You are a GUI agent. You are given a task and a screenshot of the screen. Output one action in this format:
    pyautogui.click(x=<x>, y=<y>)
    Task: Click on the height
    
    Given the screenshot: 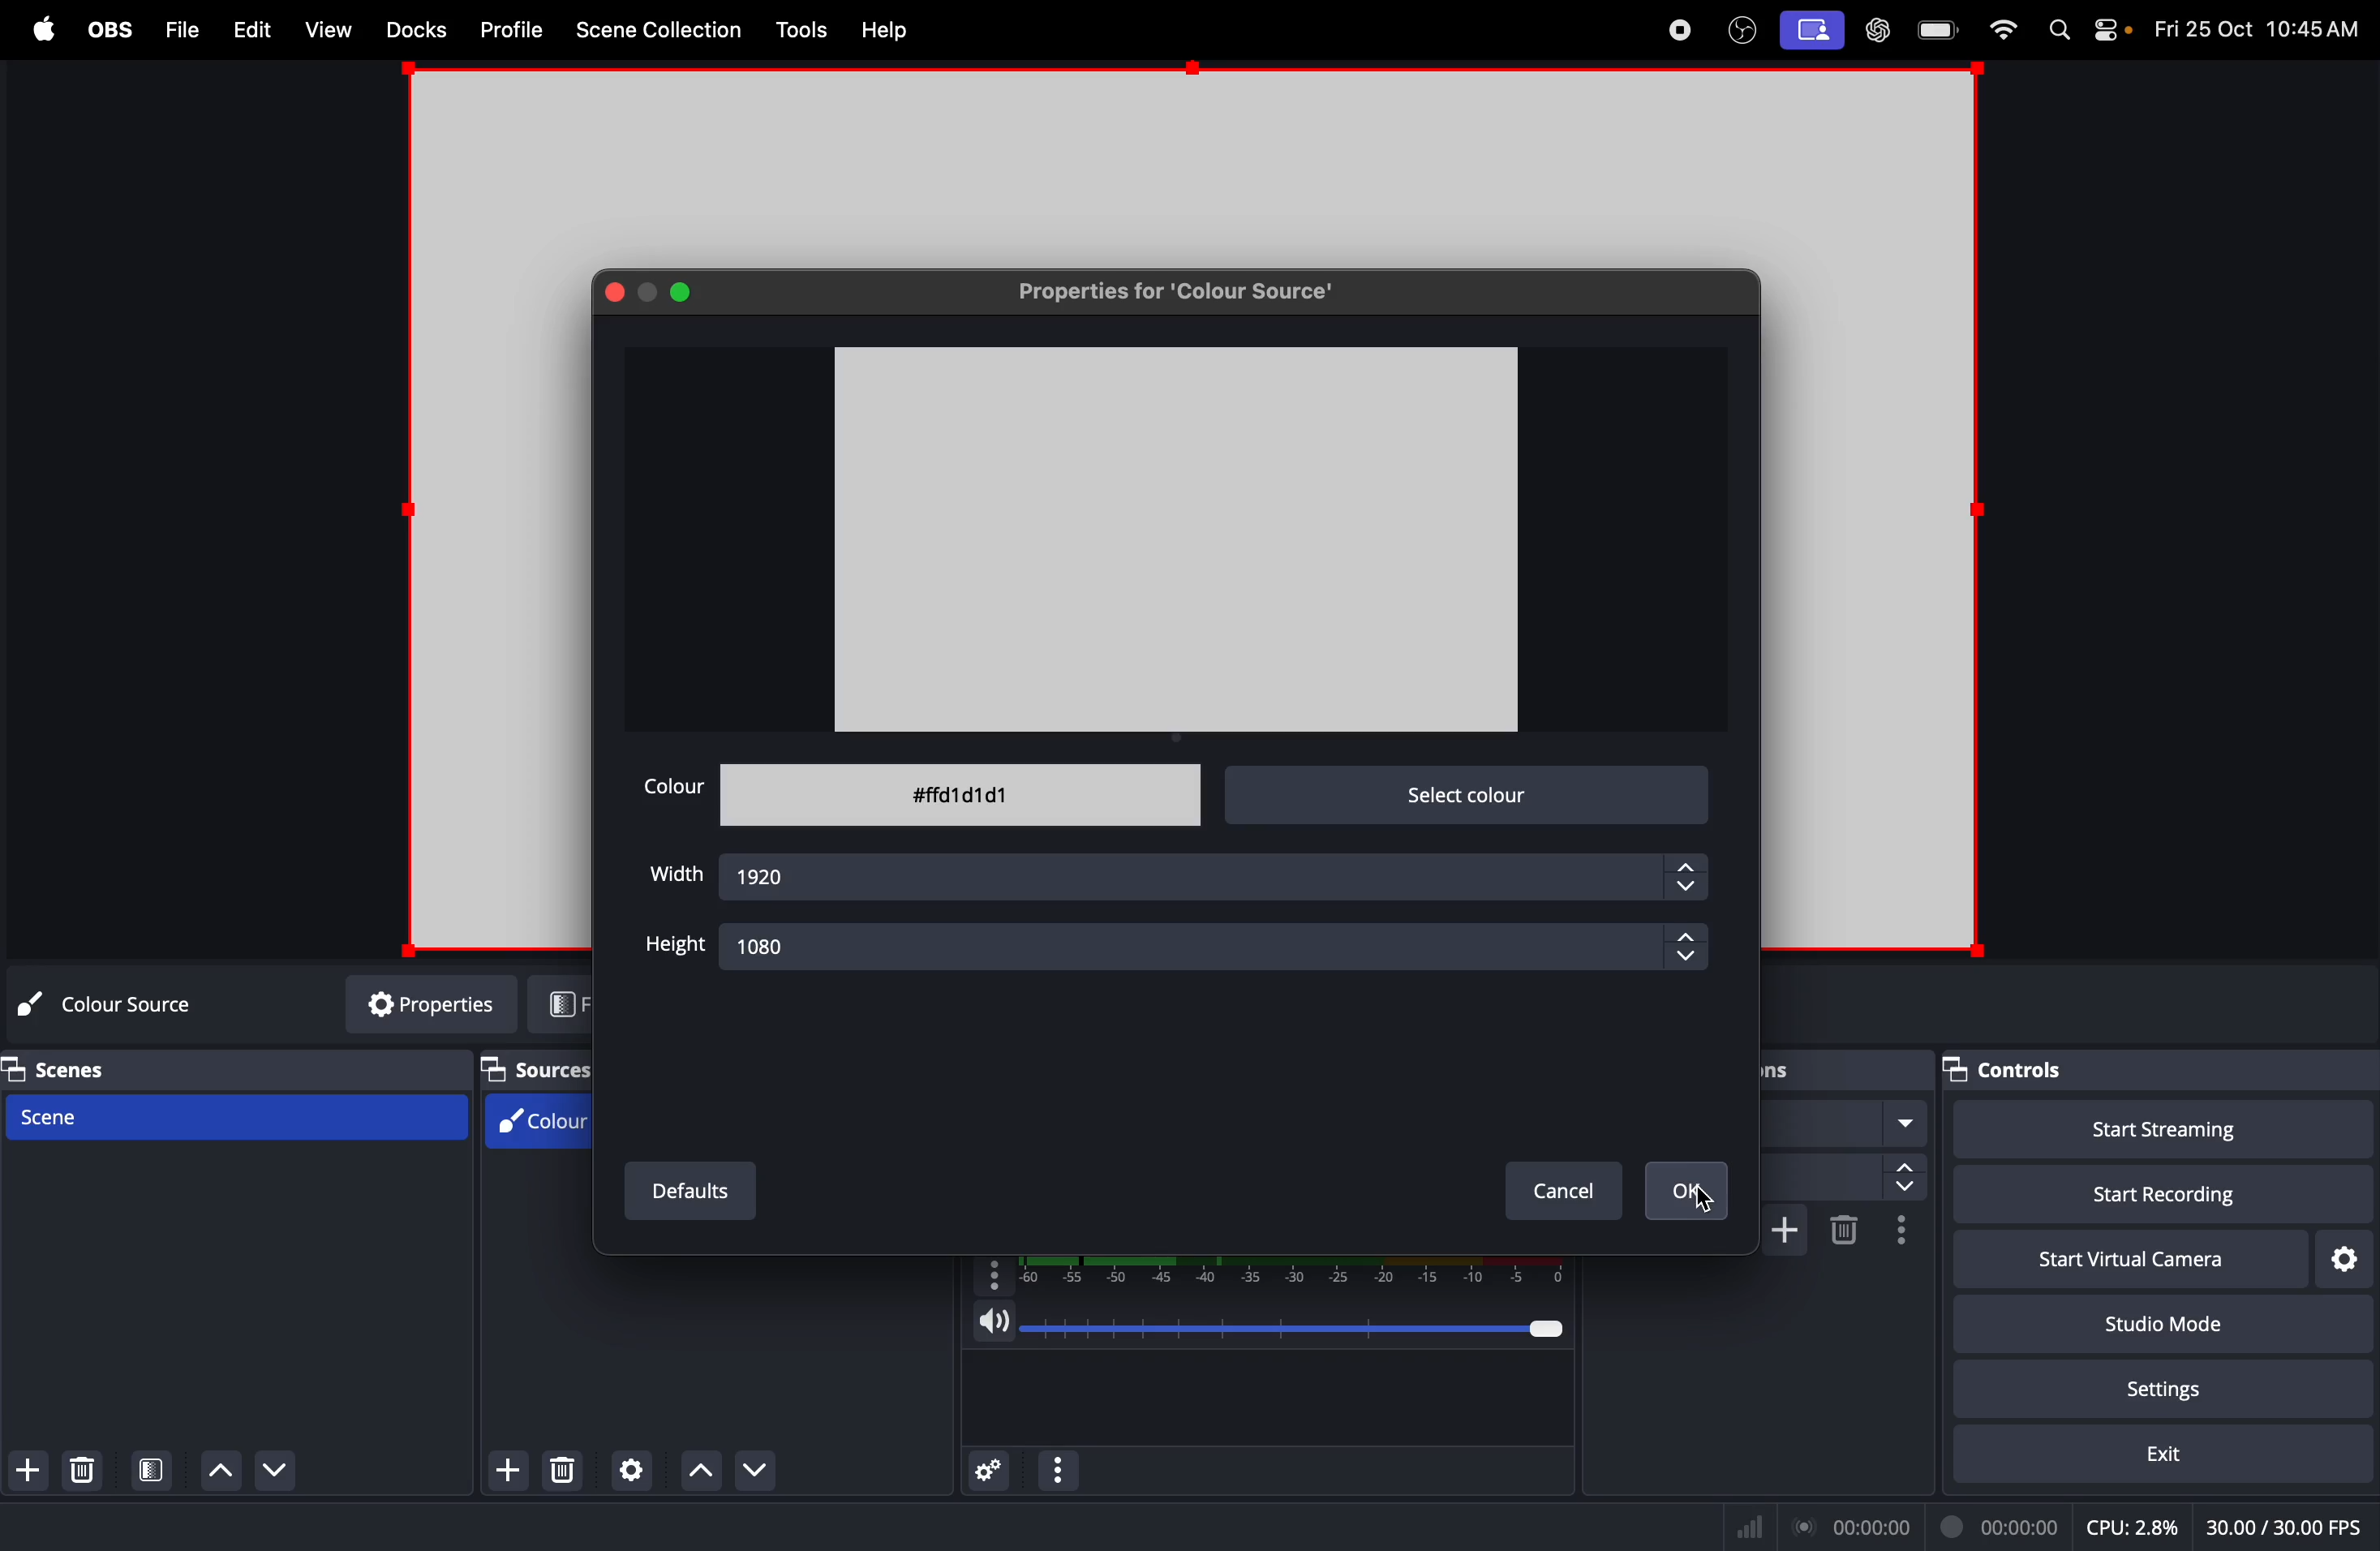 What is the action you would take?
    pyautogui.click(x=671, y=948)
    